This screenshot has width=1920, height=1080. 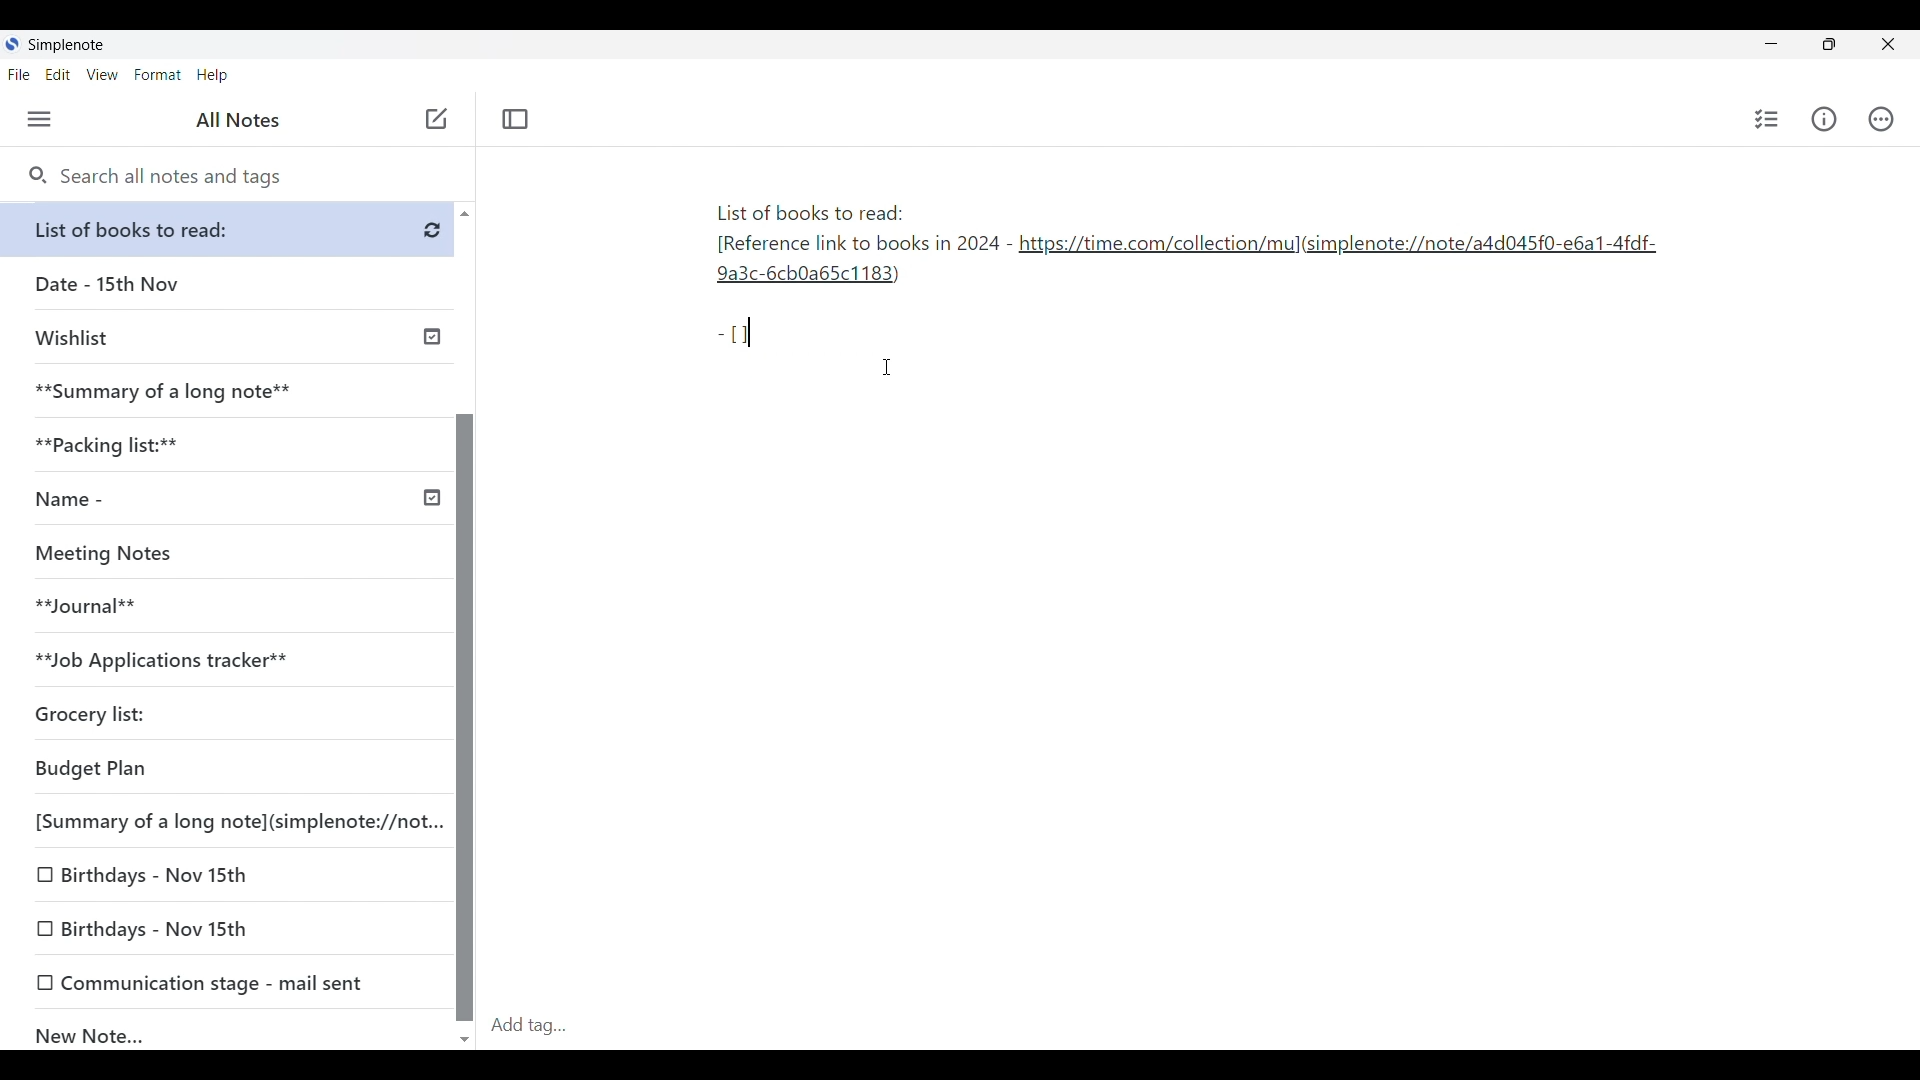 I want to click on **Journal**, so click(x=221, y=607).